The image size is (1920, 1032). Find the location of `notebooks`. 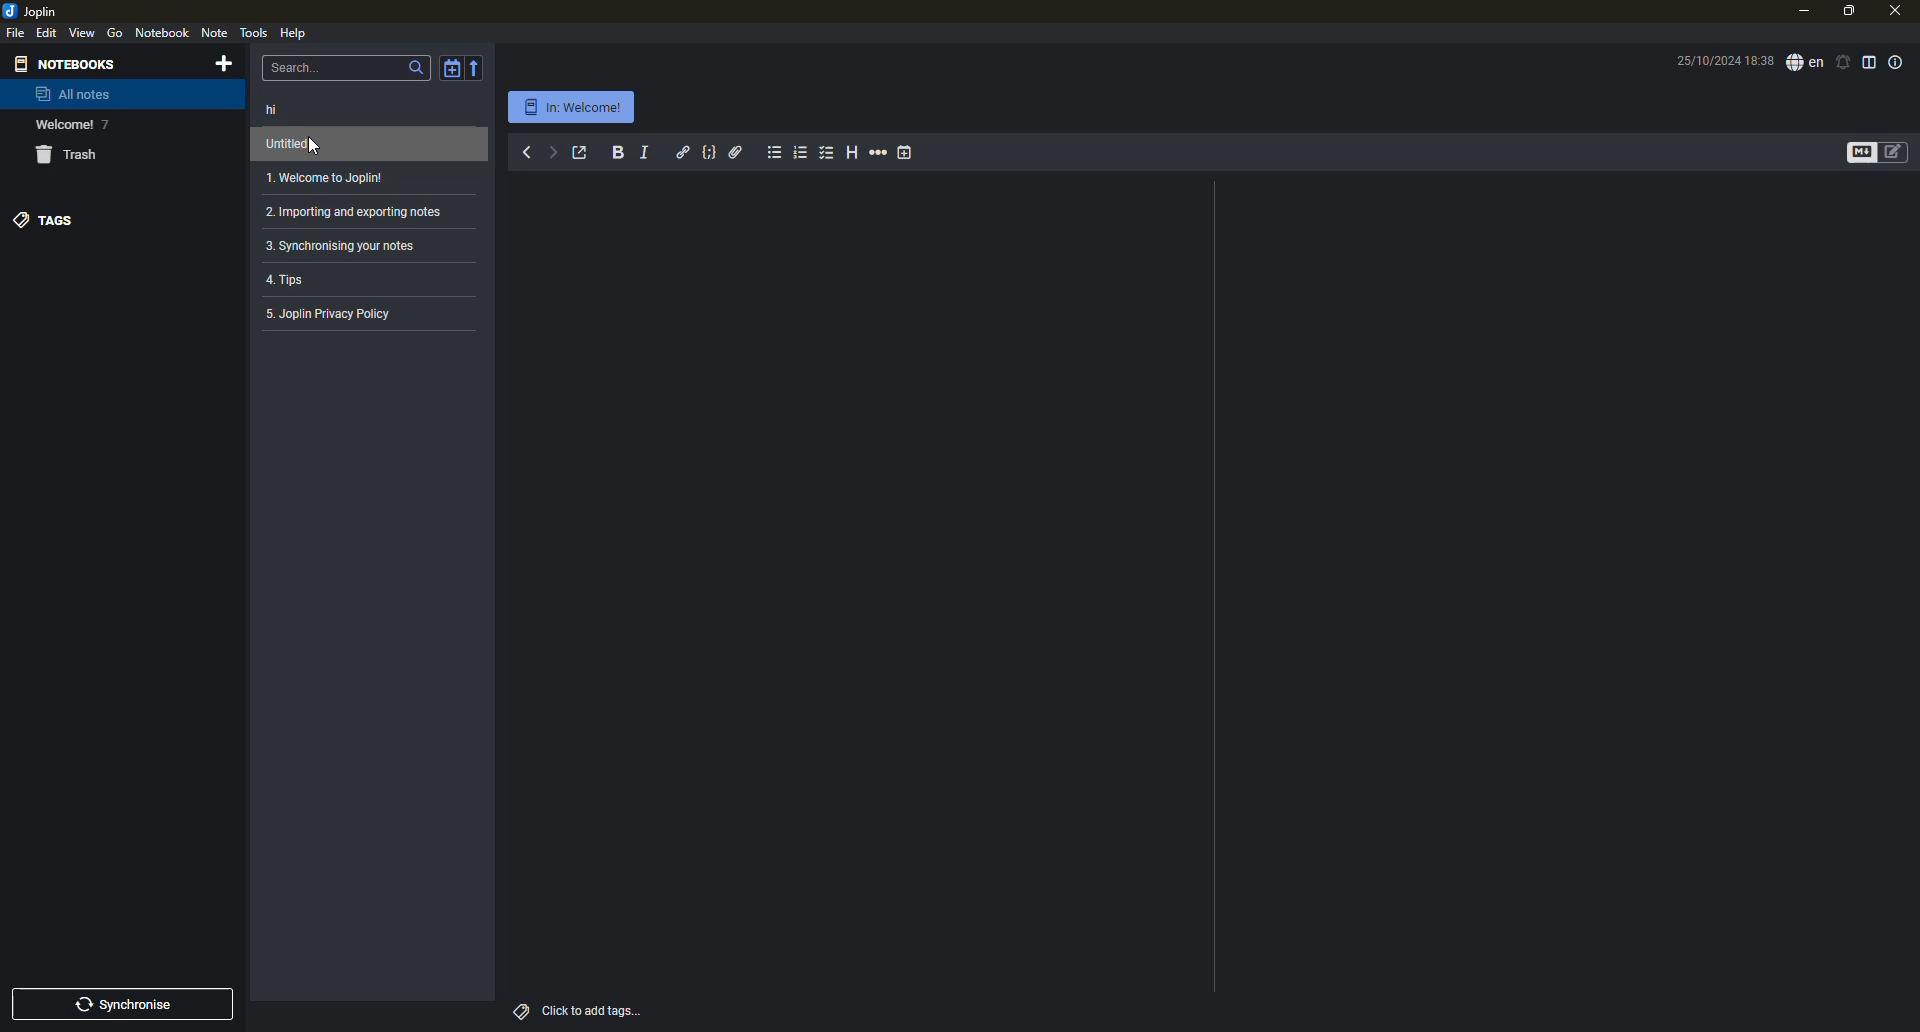

notebooks is located at coordinates (64, 63).